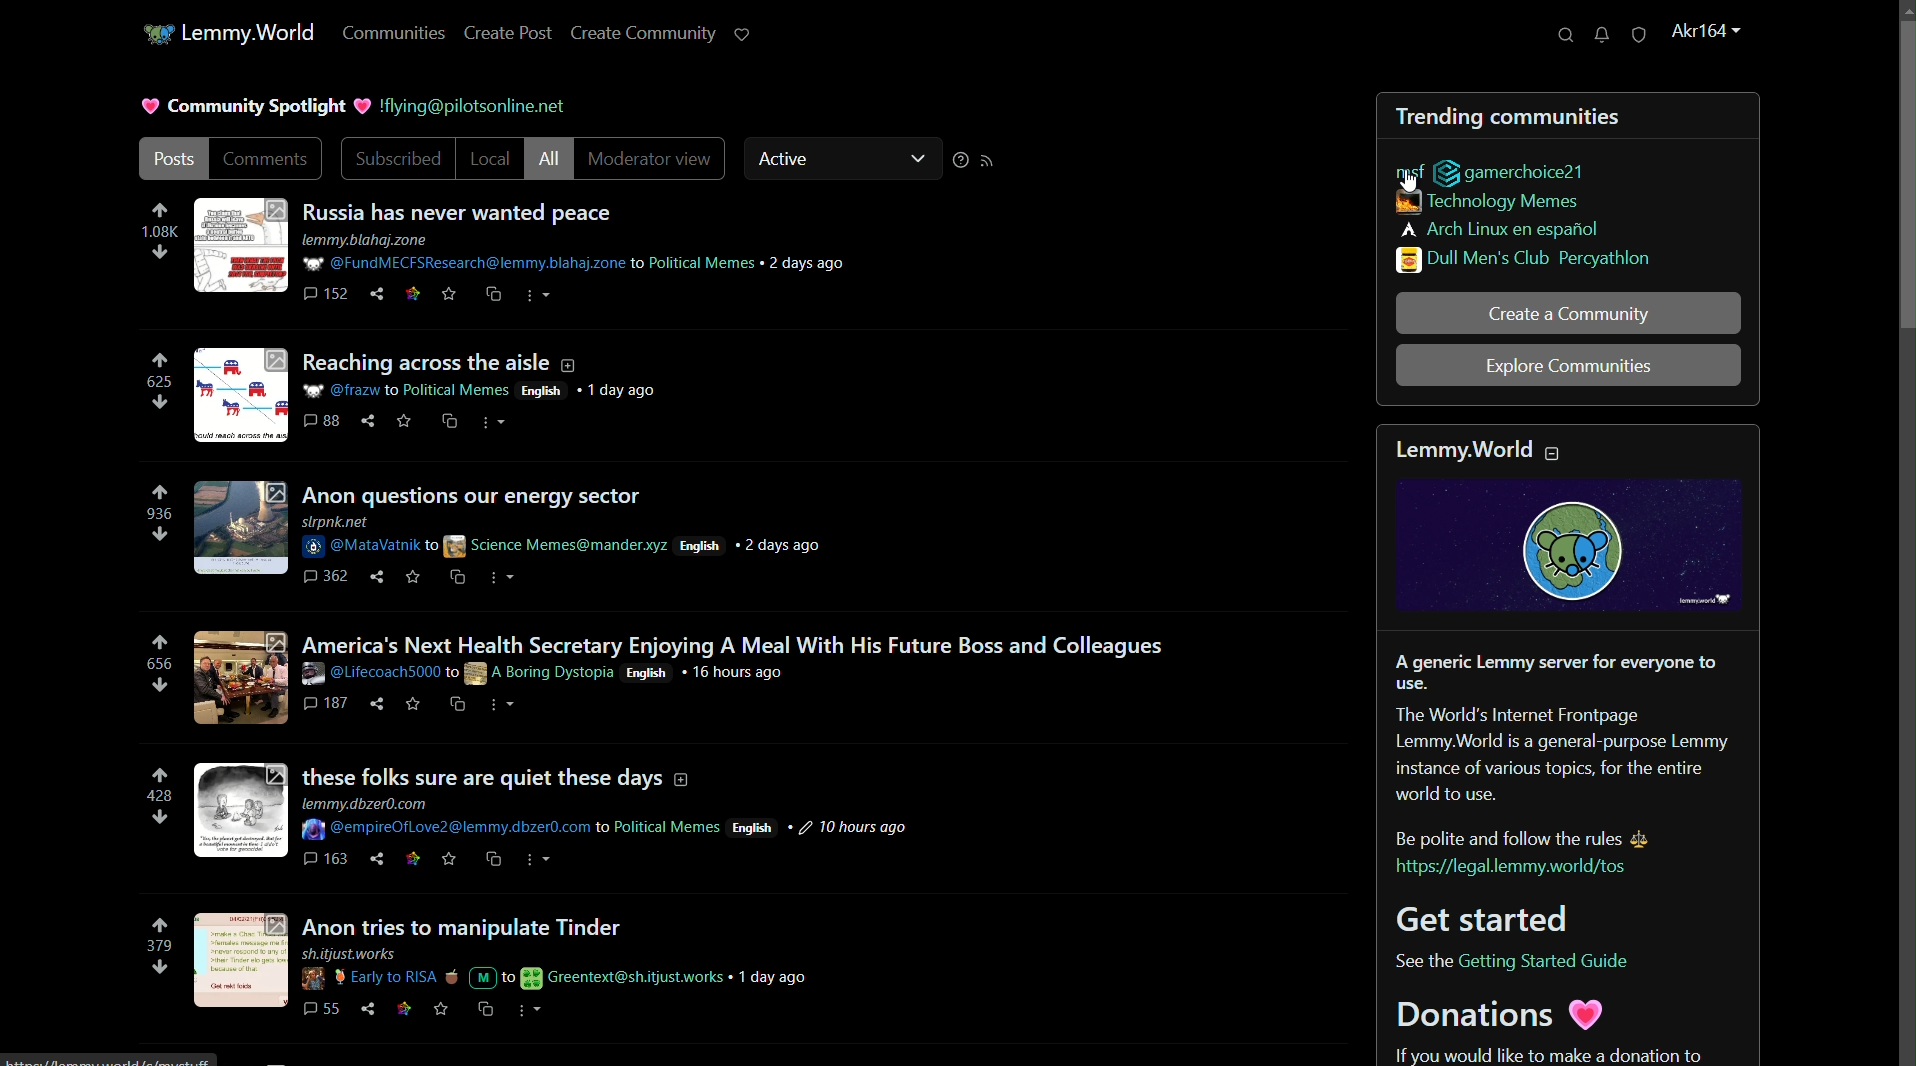  I want to click on unread reports, so click(1640, 35).